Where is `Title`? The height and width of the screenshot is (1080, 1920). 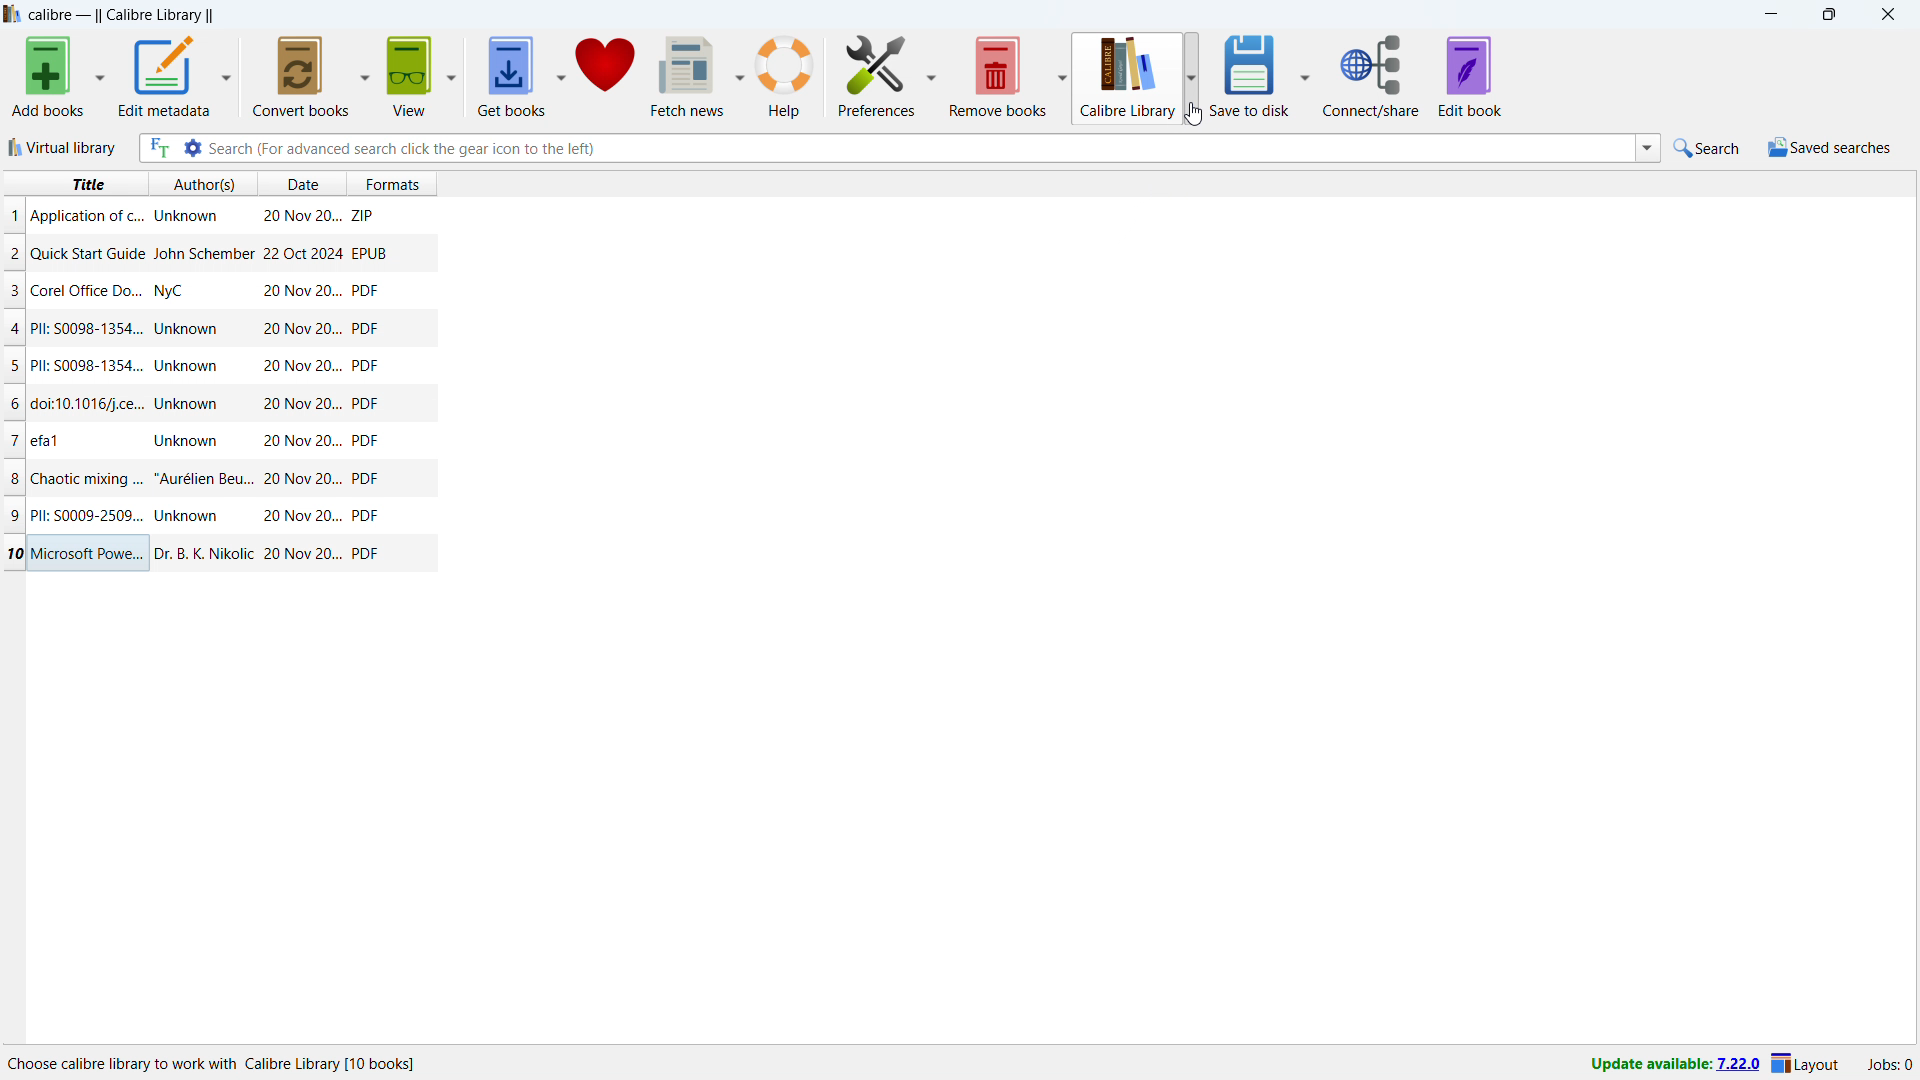 Title is located at coordinates (86, 216).